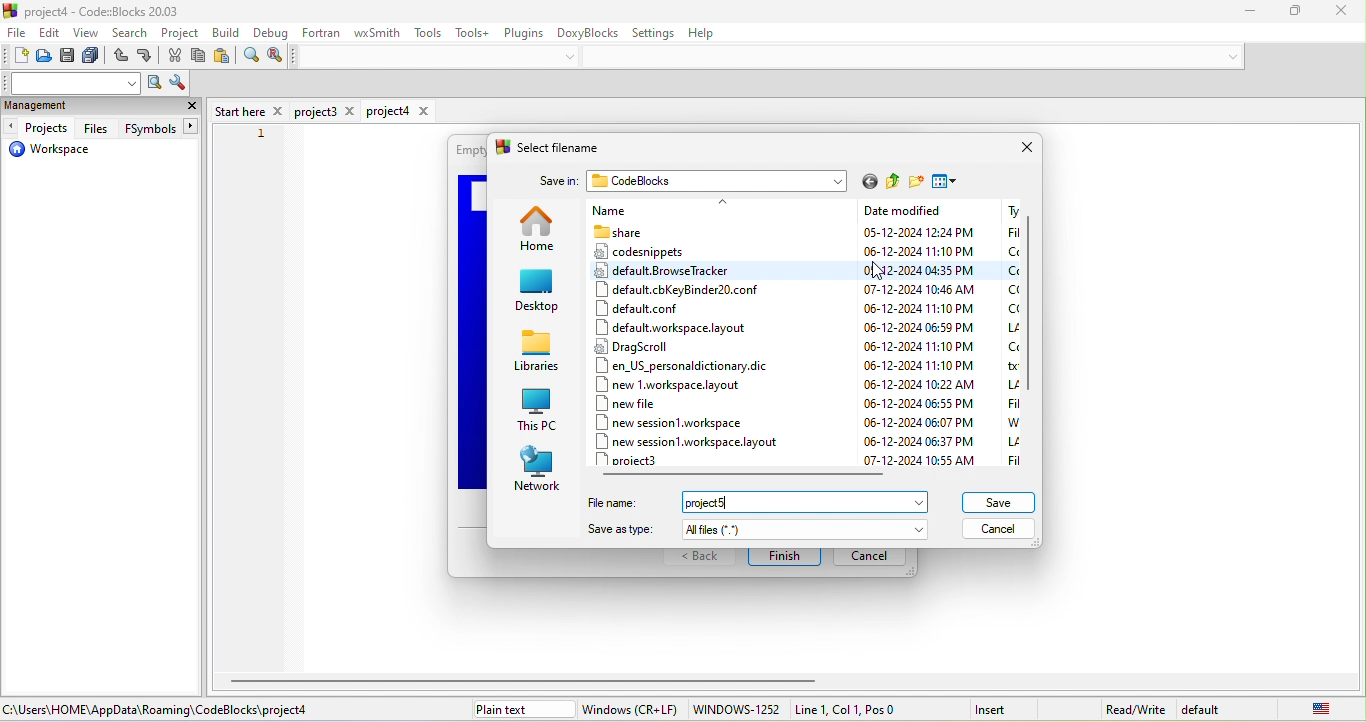  I want to click on new1 workspace layout, so click(693, 385).